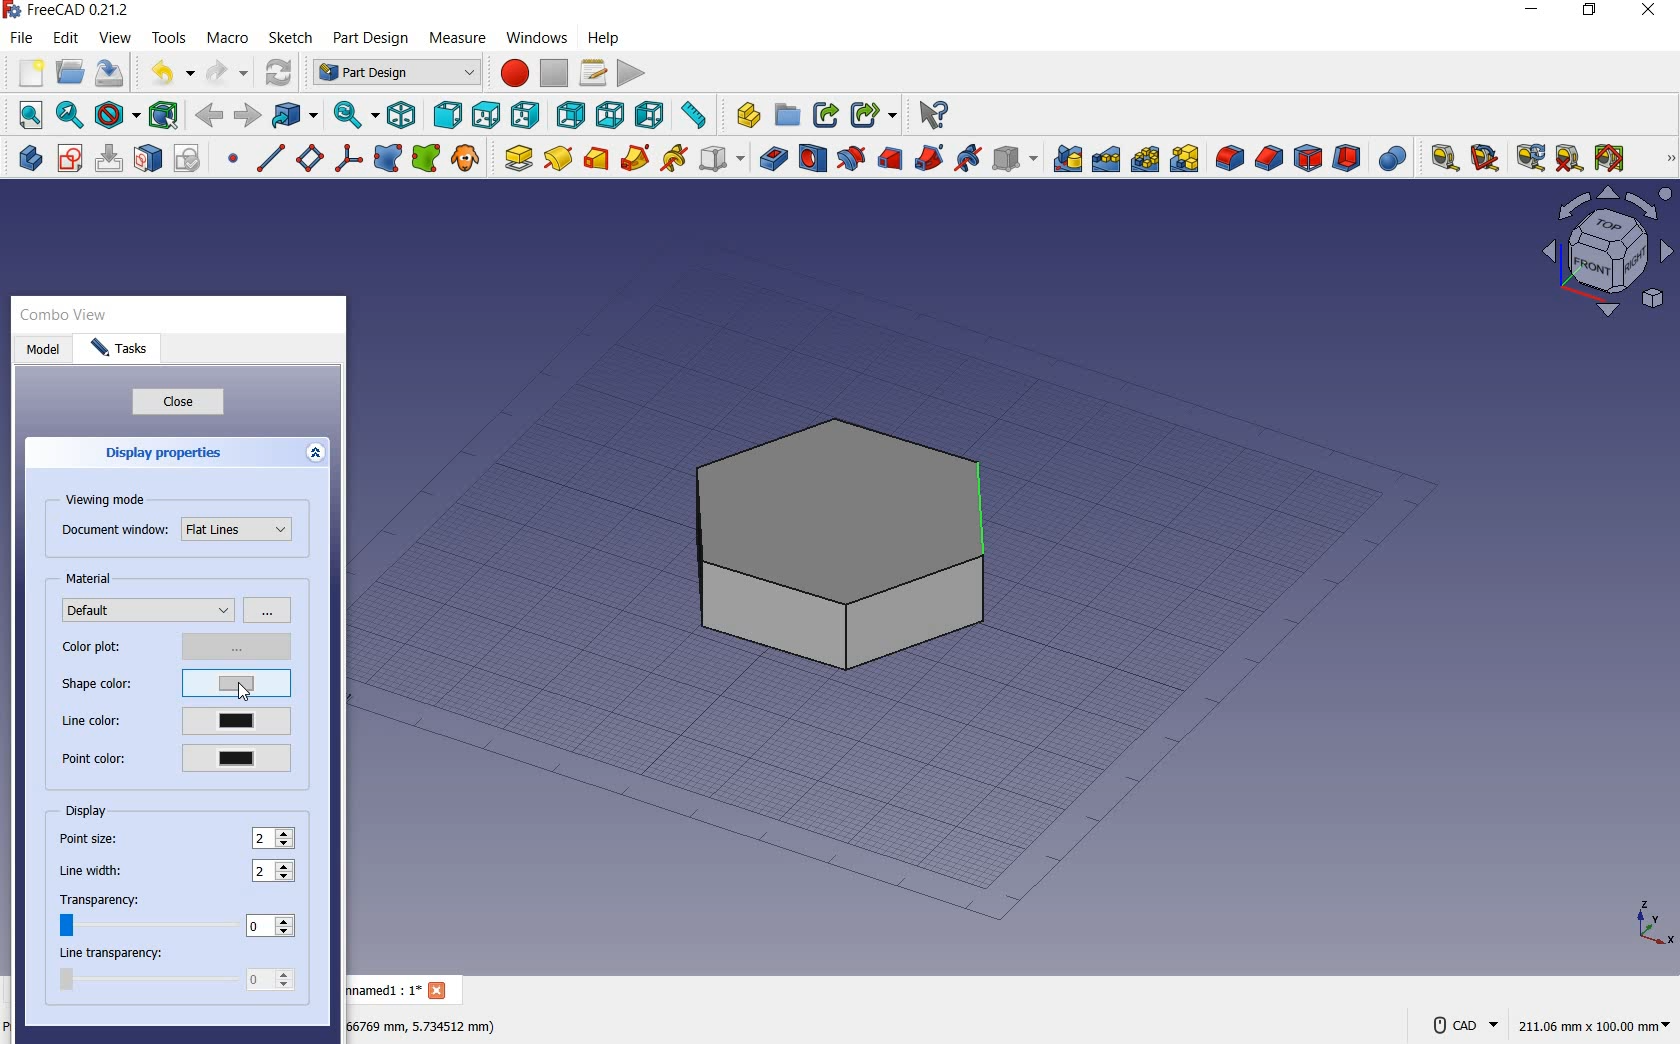 This screenshot has height=1044, width=1680. Describe the element at coordinates (571, 115) in the screenshot. I see `rear` at that location.